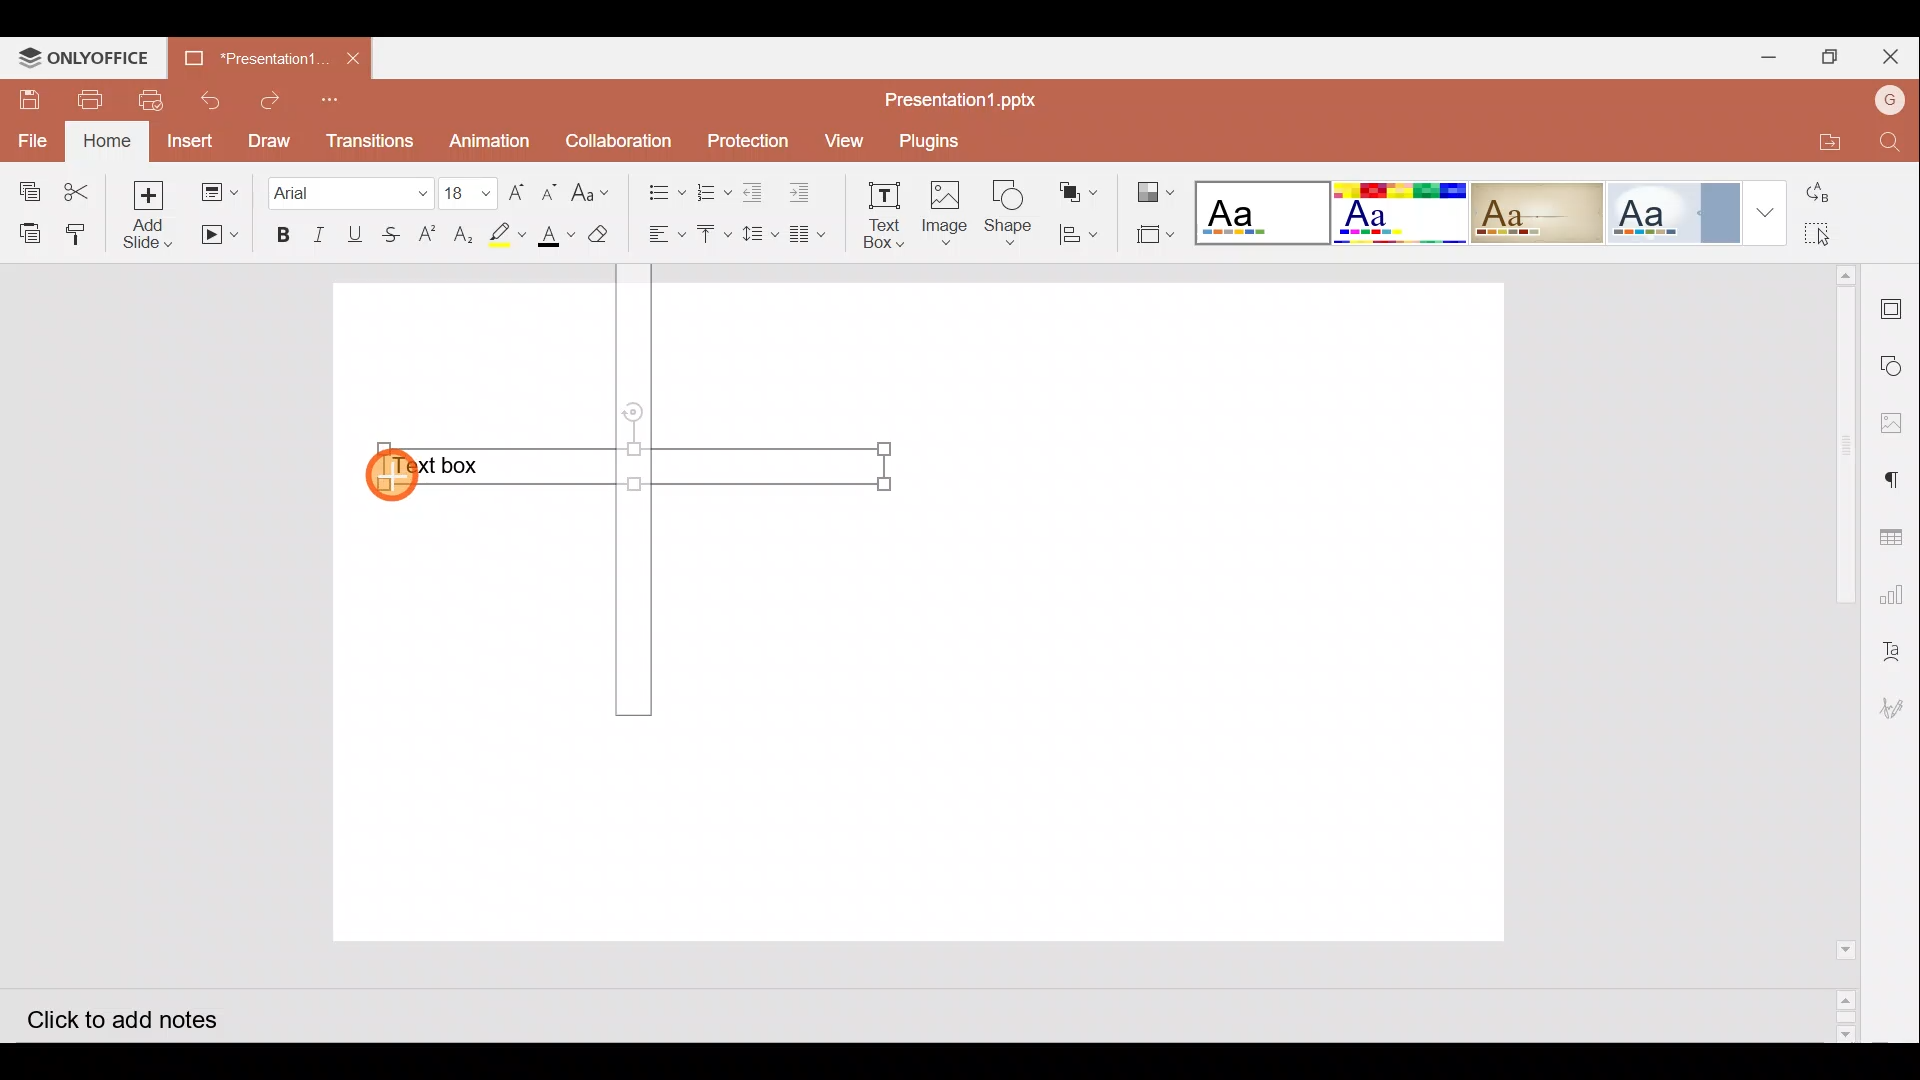 The width and height of the screenshot is (1920, 1080). Describe the element at coordinates (1078, 232) in the screenshot. I see `Align shape` at that location.